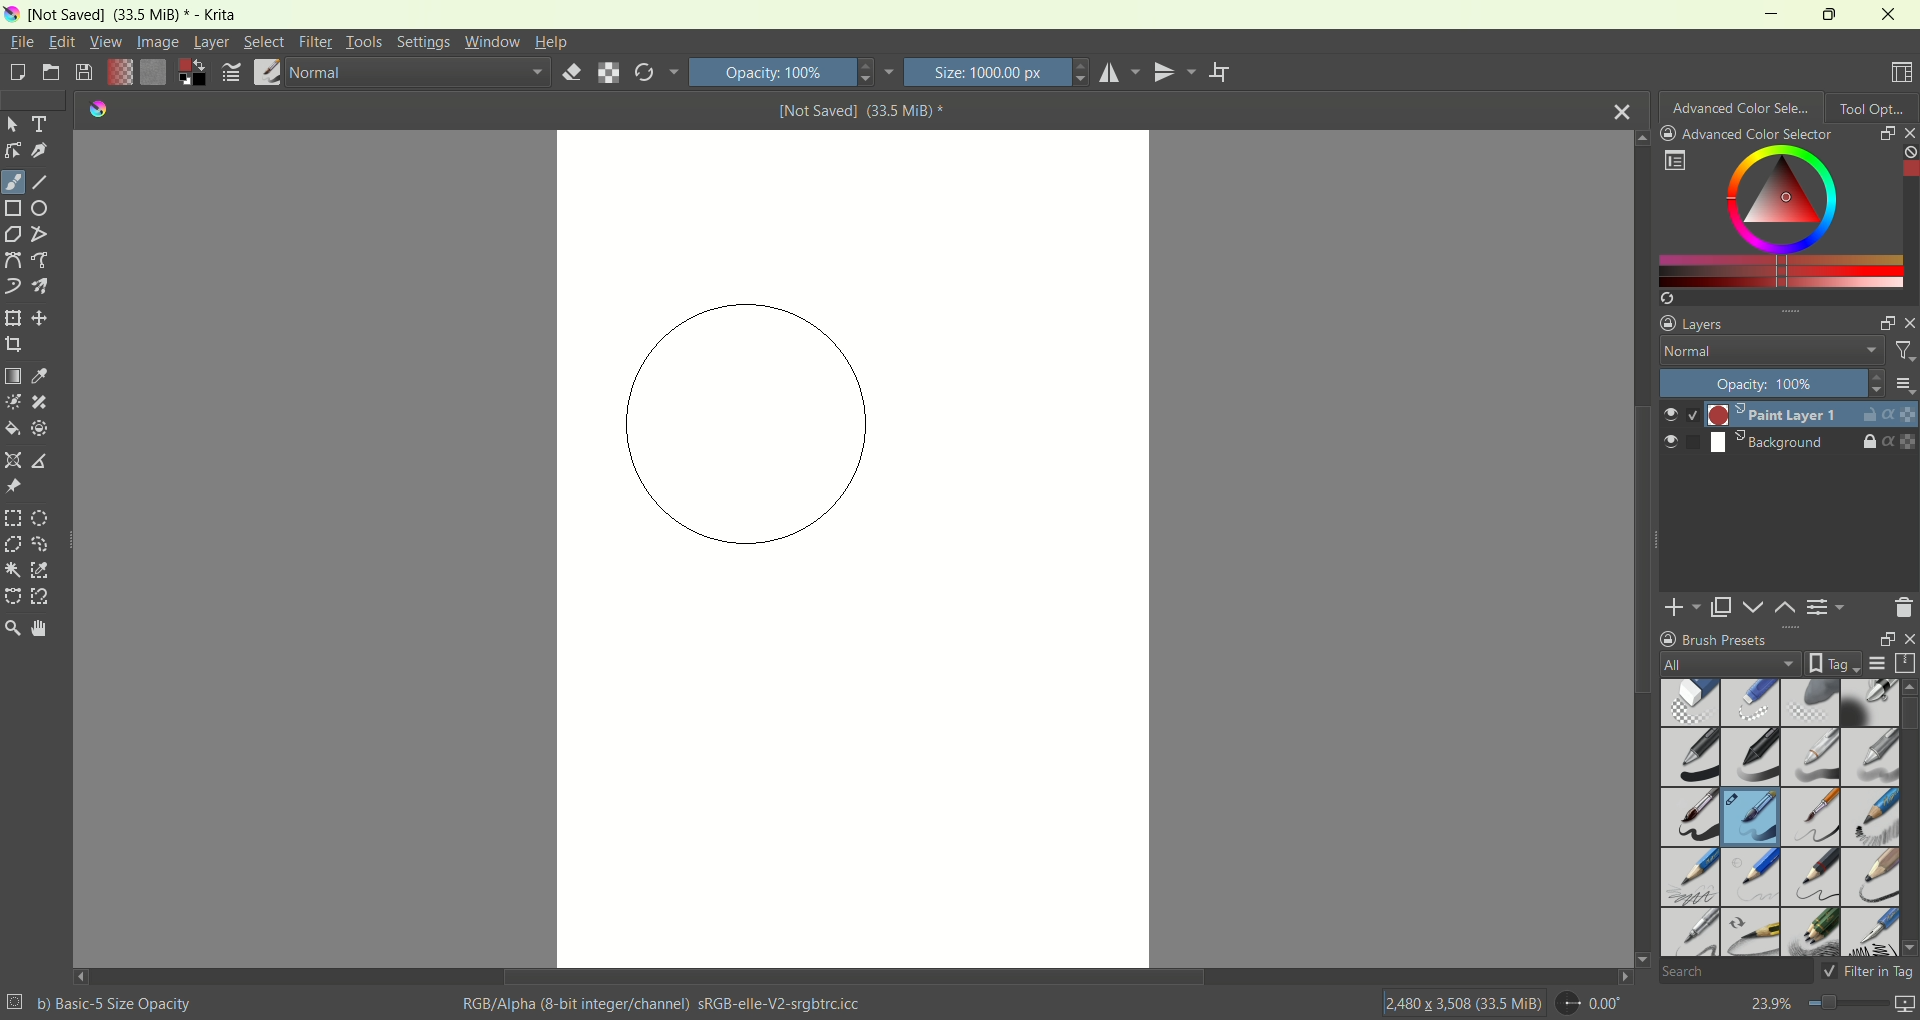 The image size is (1920, 1020). What do you see at coordinates (1869, 874) in the screenshot?
I see `pencil 3 large 4 b` at bounding box center [1869, 874].